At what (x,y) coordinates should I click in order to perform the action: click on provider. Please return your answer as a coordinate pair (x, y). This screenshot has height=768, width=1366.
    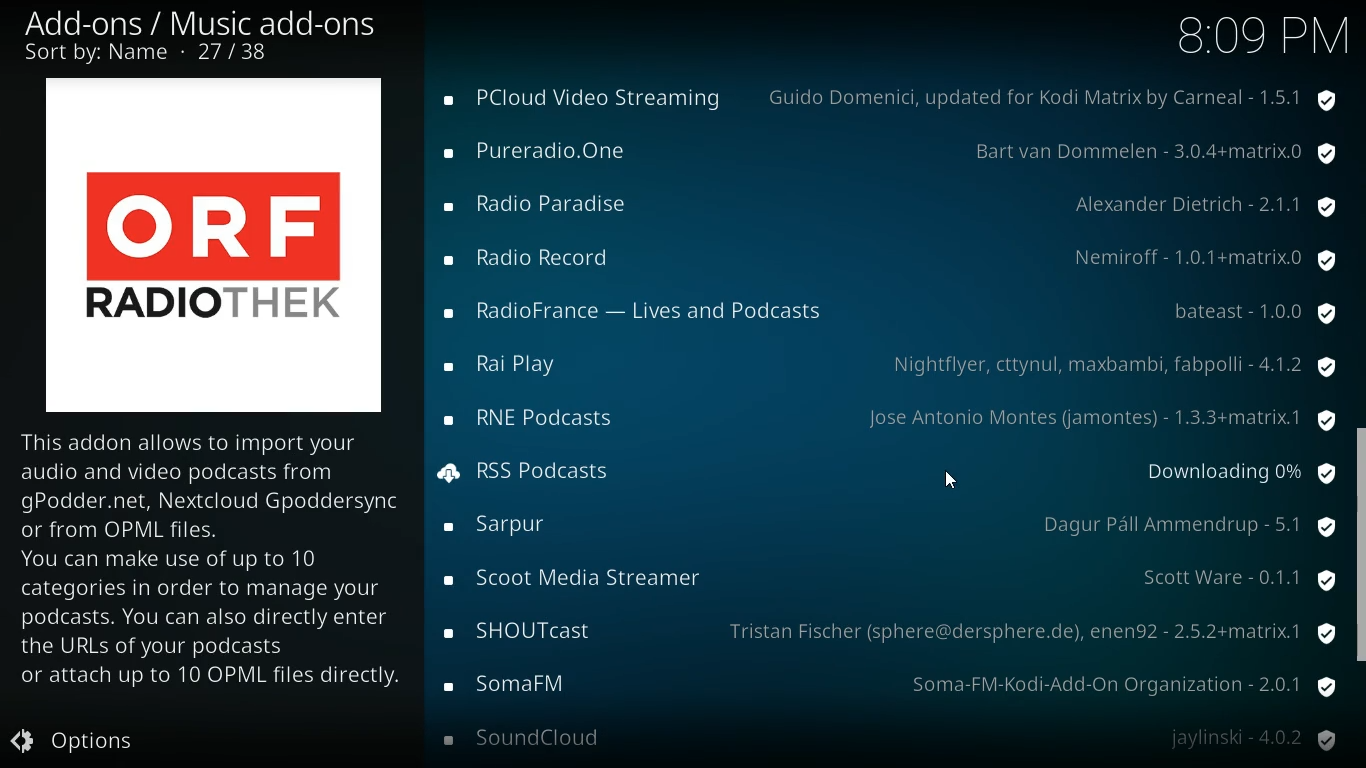
    Looking at the image, I should click on (1229, 580).